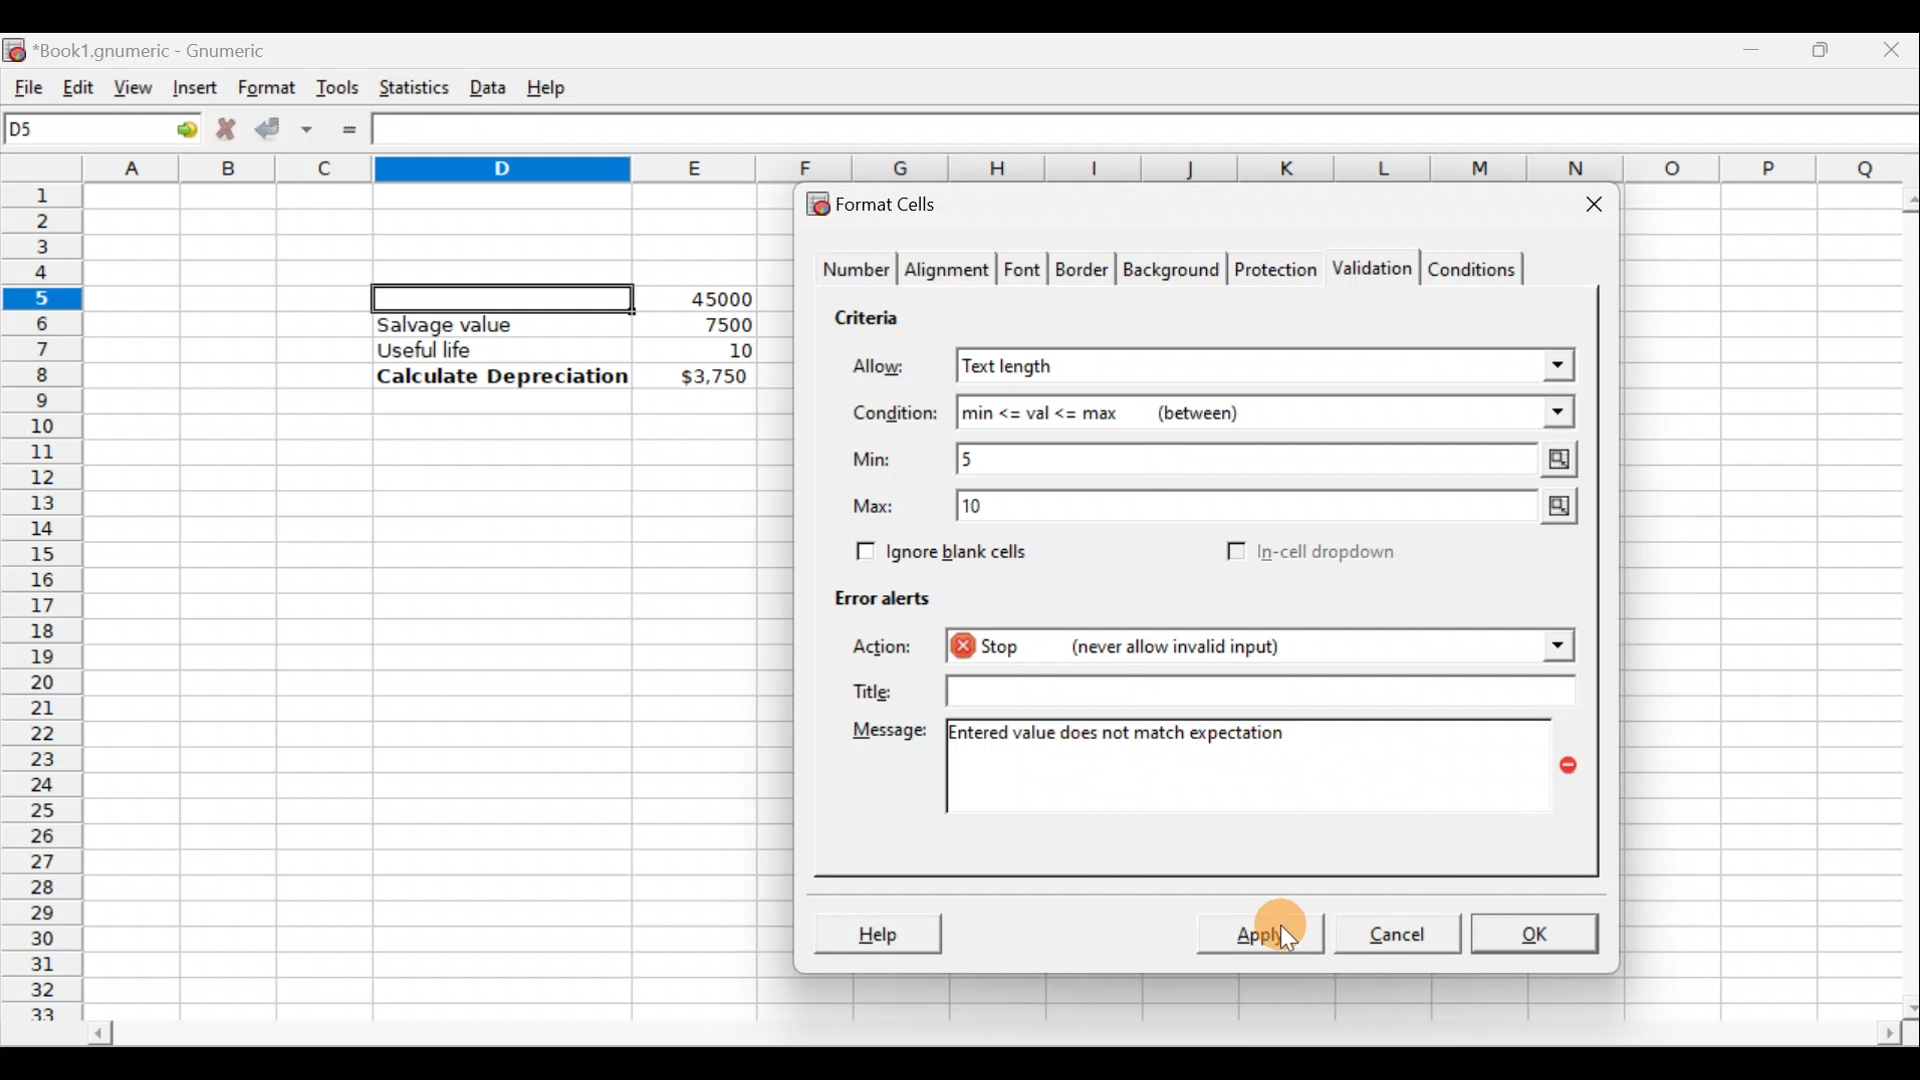 The width and height of the screenshot is (1920, 1080). Describe the element at coordinates (164, 49) in the screenshot. I see `Book1.gnumeric - Gnumeric` at that location.